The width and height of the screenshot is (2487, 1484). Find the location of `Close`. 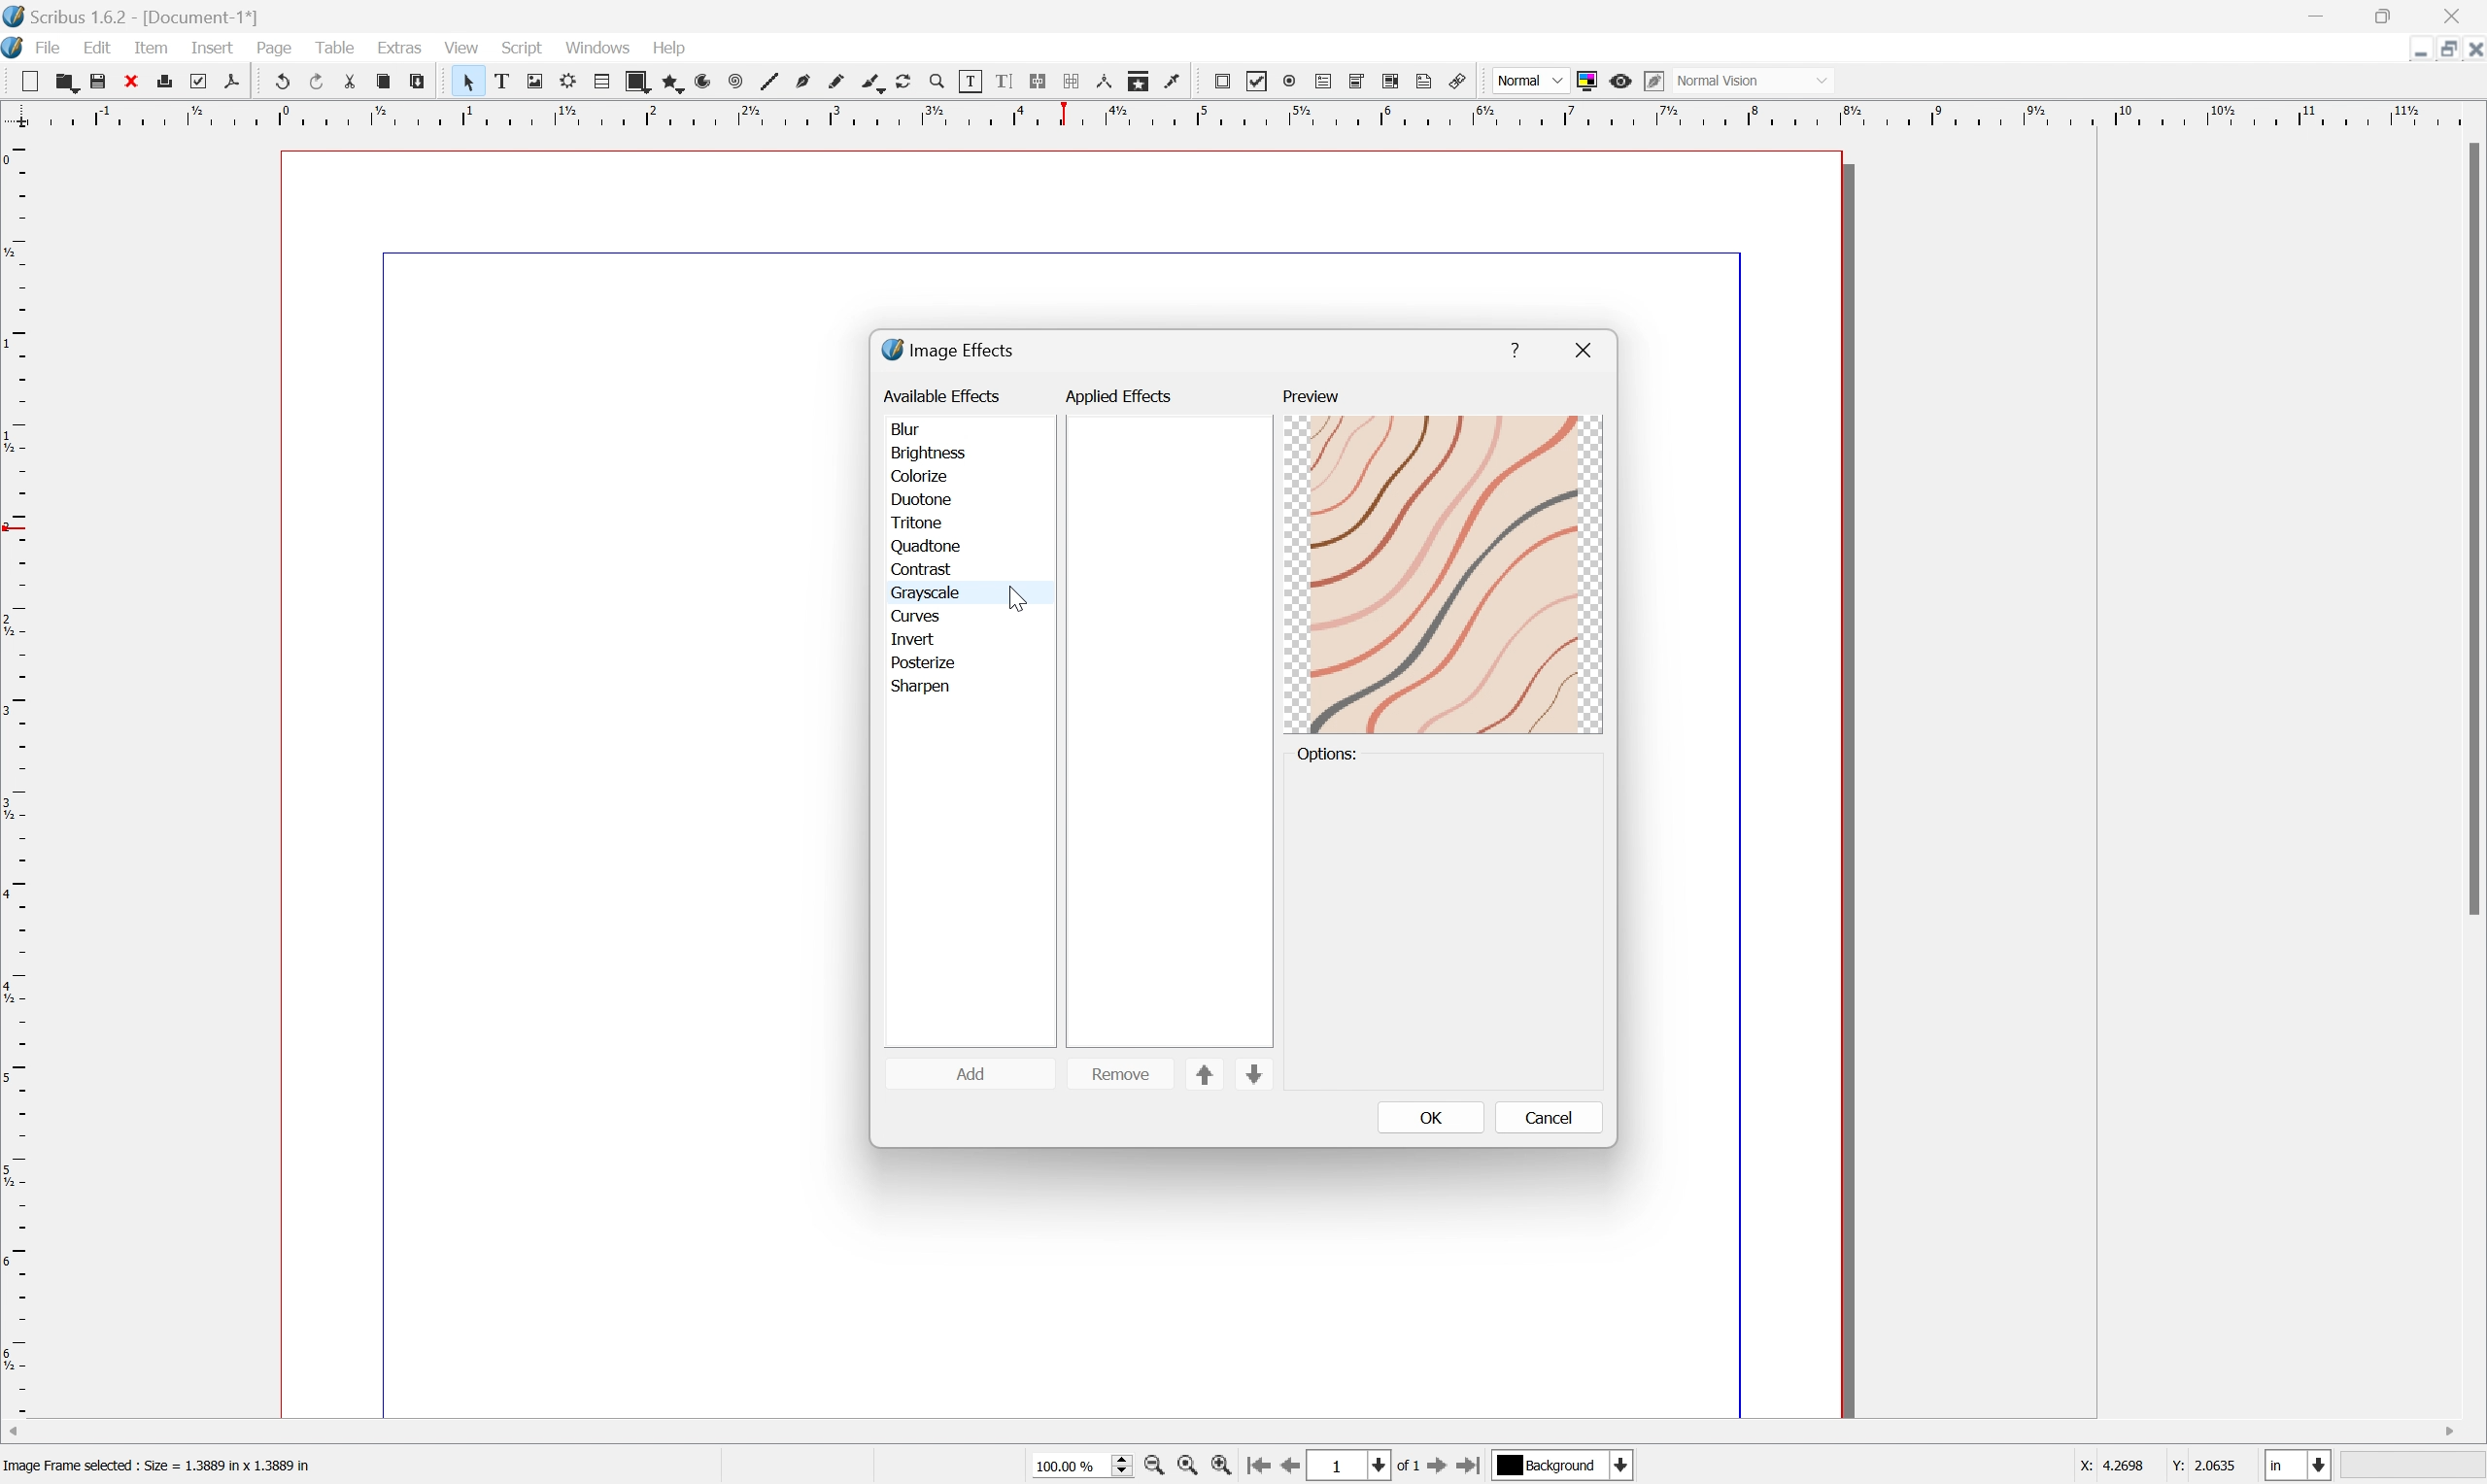

Close is located at coordinates (2471, 50).